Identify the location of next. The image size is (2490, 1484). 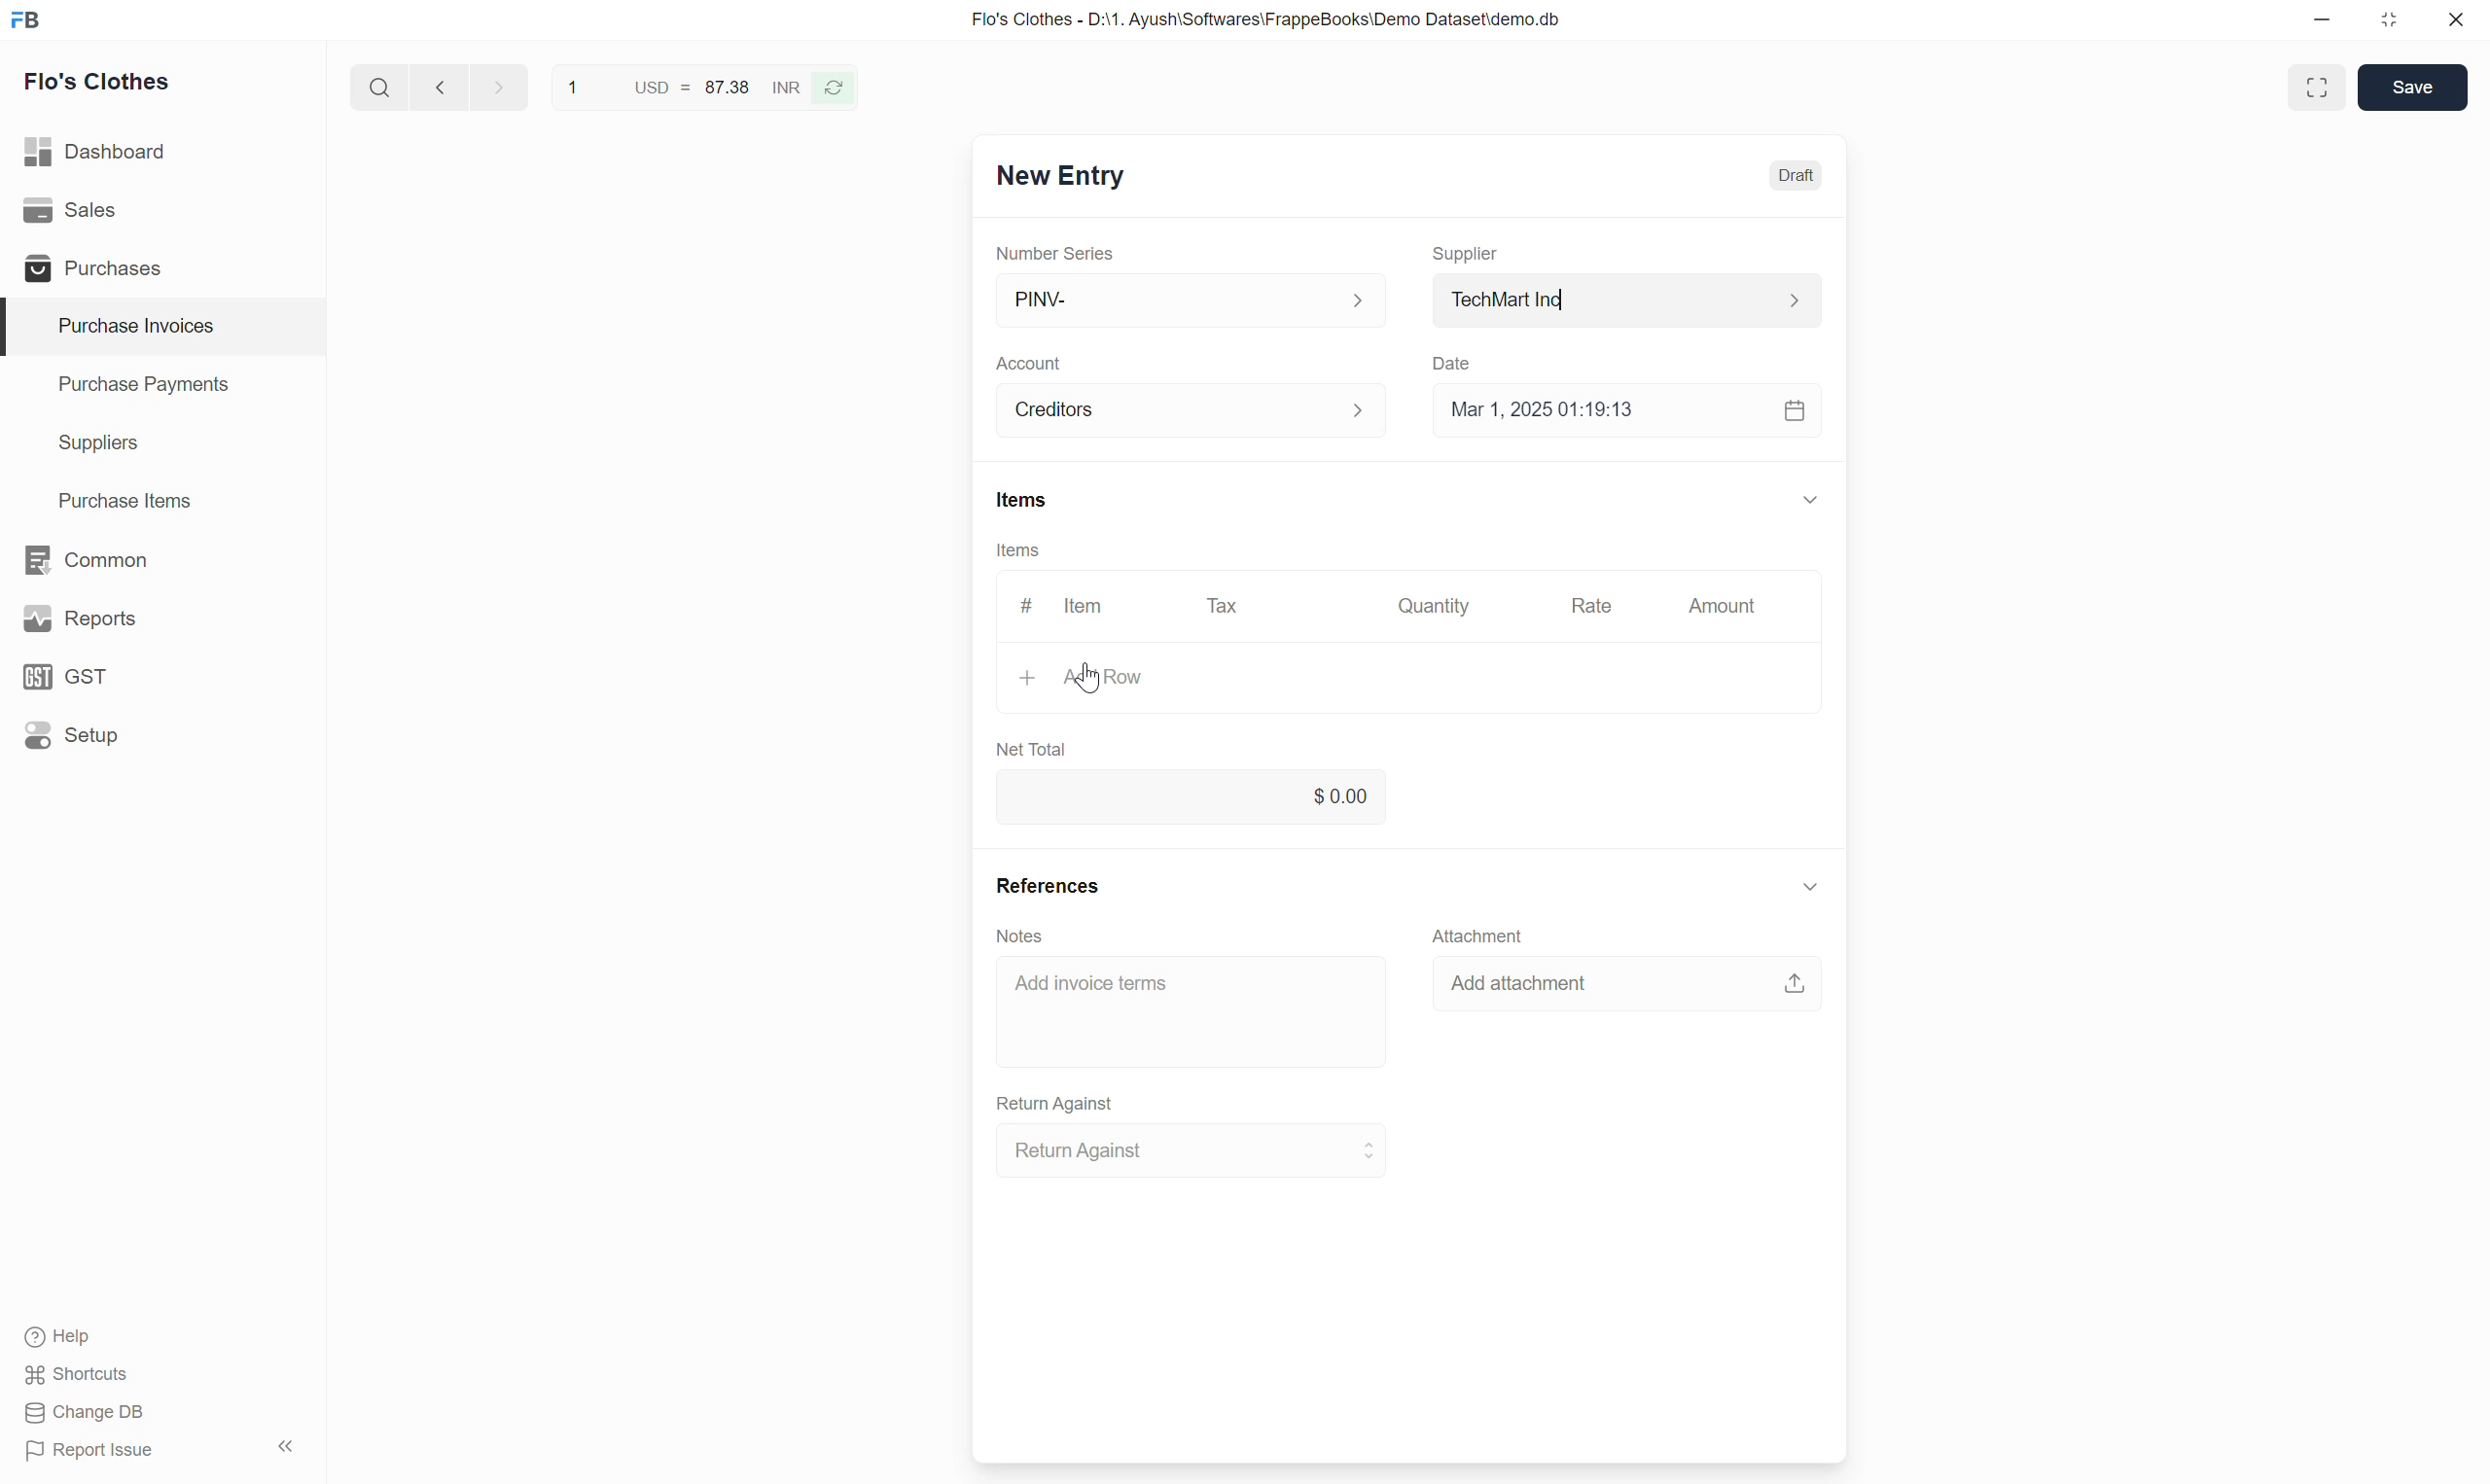
(436, 88).